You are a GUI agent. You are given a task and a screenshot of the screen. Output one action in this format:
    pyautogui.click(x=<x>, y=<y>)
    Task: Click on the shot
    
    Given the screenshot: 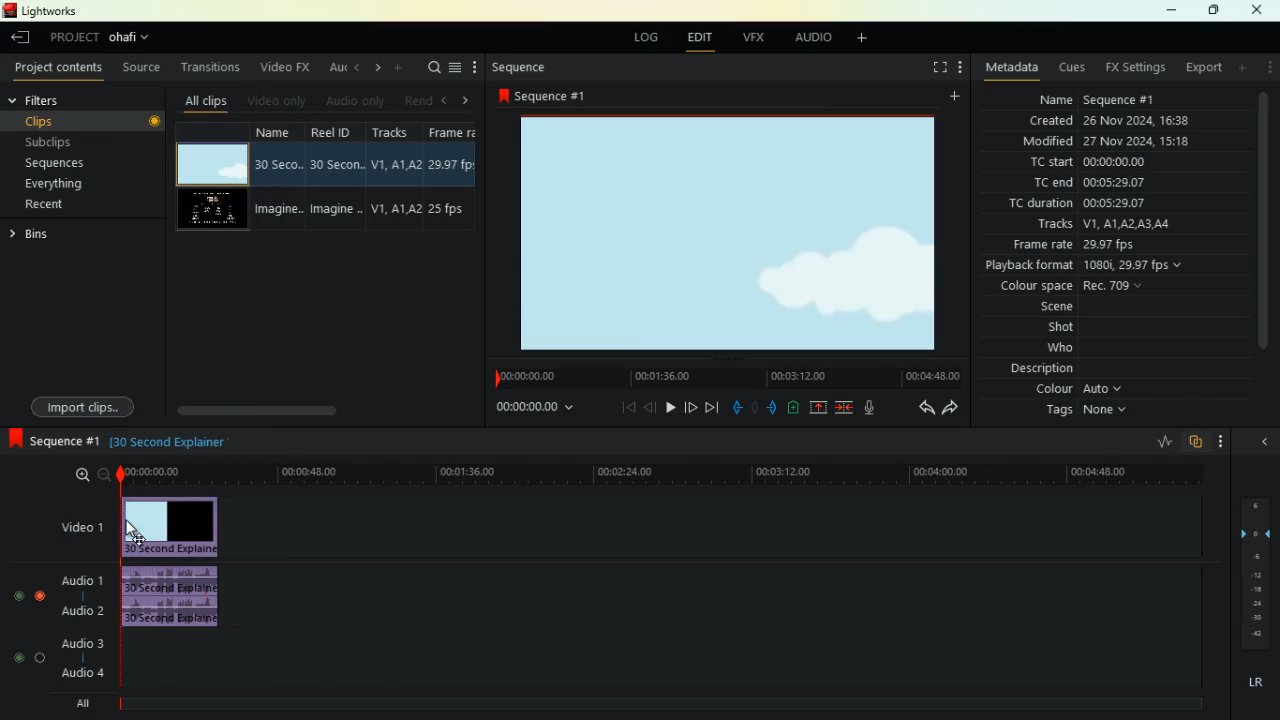 What is the action you would take?
    pyautogui.click(x=1062, y=329)
    